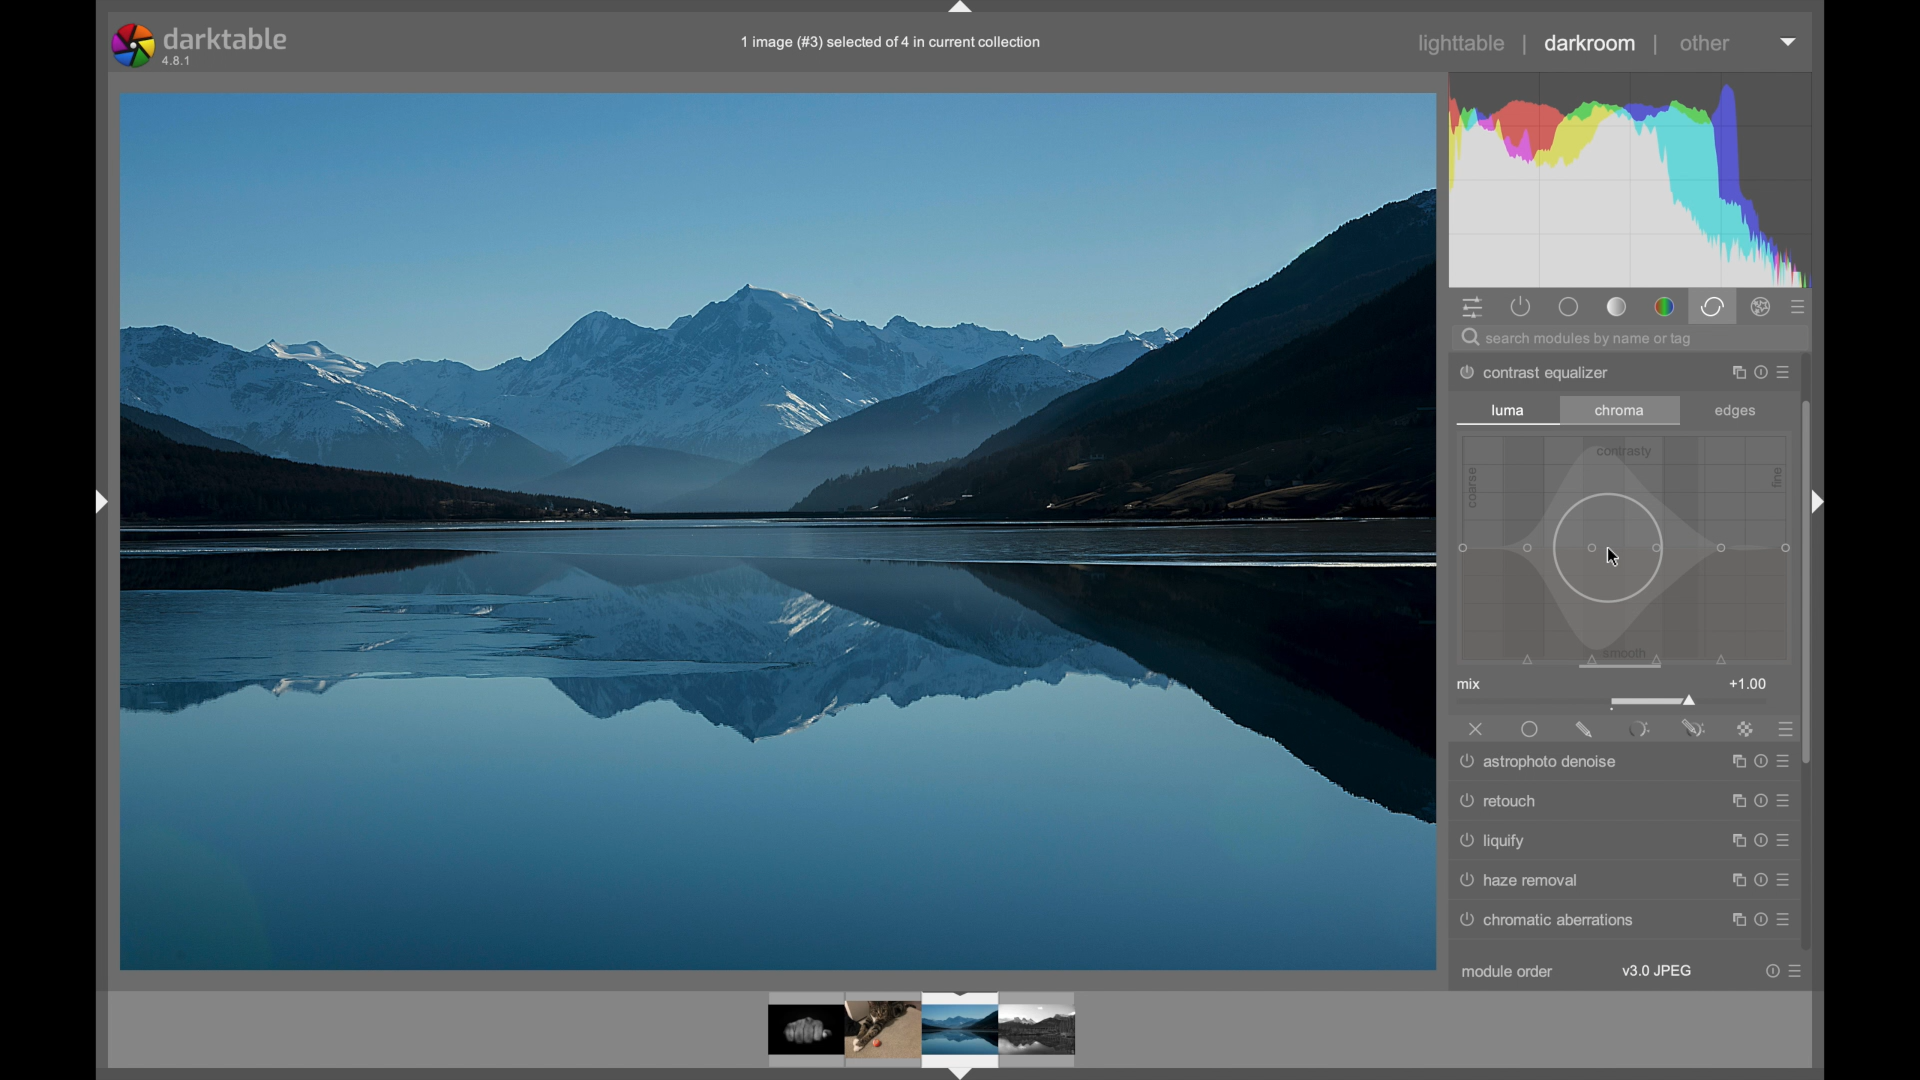 This screenshot has width=1920, height=1080. I want to click on chroma, so click(1619, 411).